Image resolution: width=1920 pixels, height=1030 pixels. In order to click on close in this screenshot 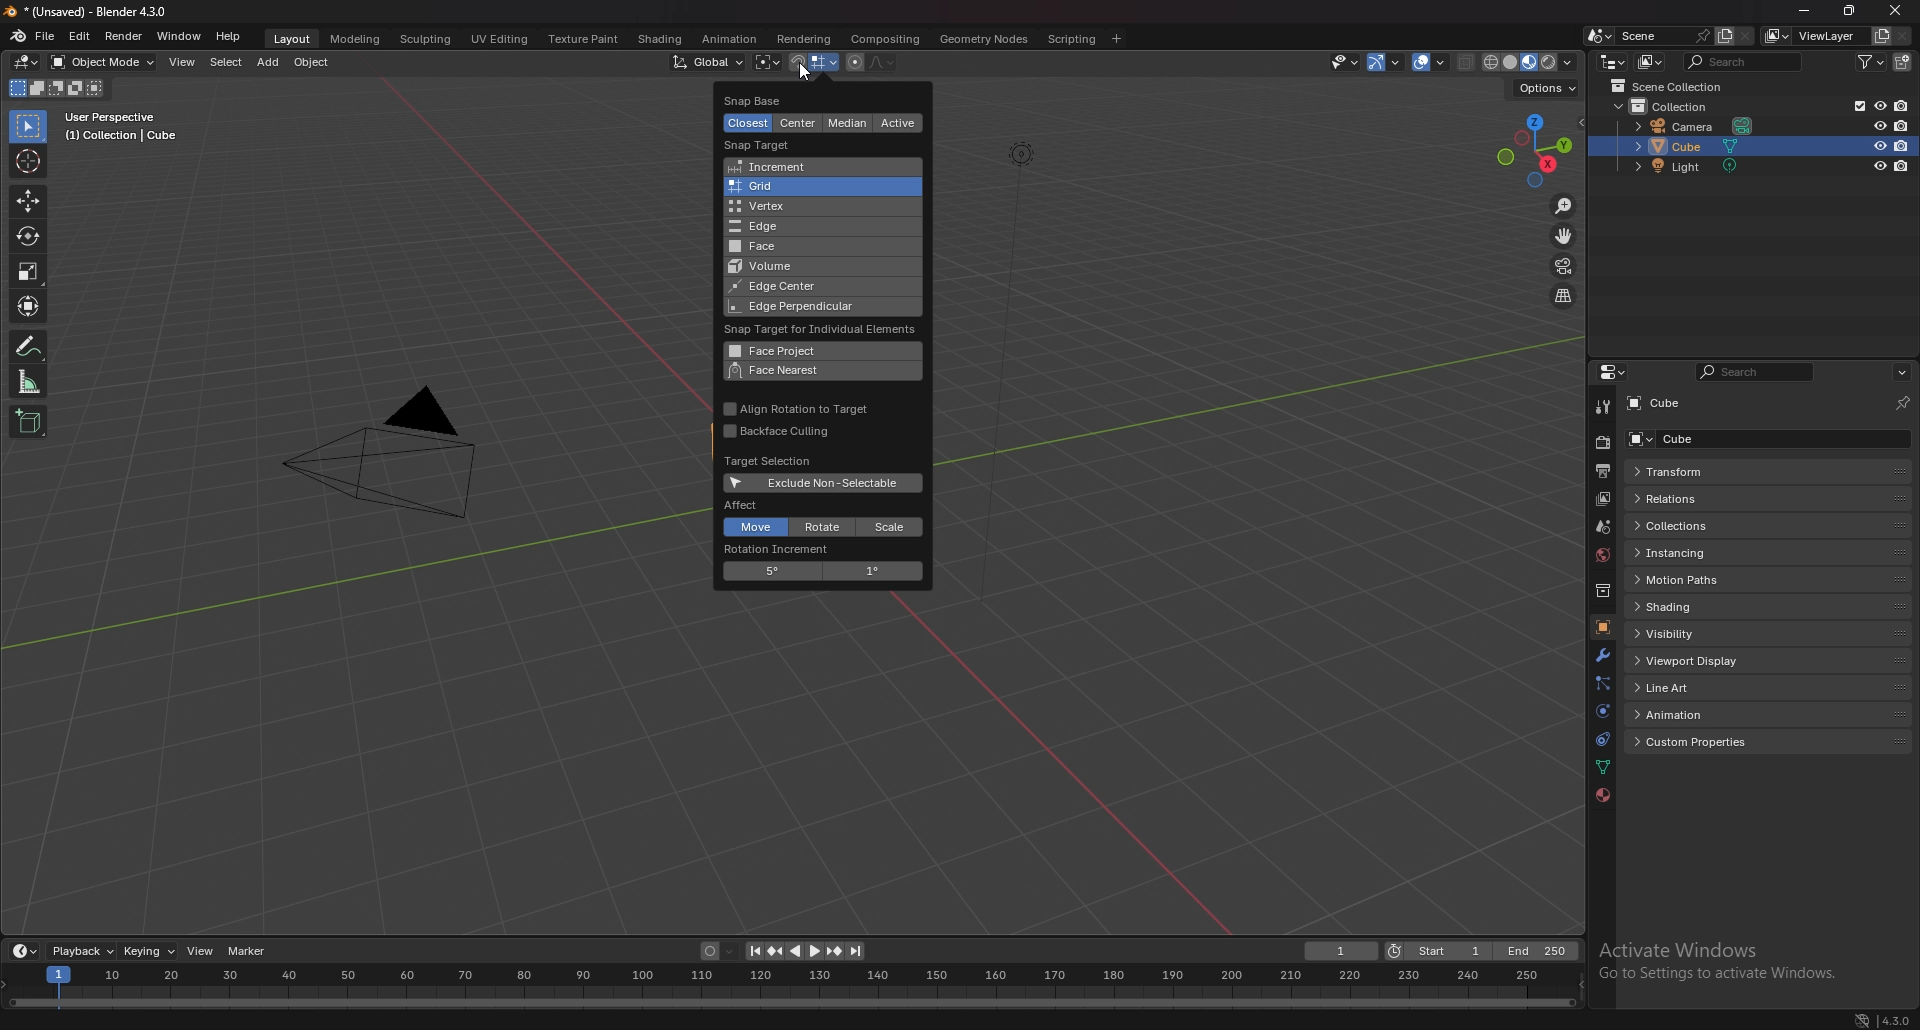, I will do `click(1894, 9)`.